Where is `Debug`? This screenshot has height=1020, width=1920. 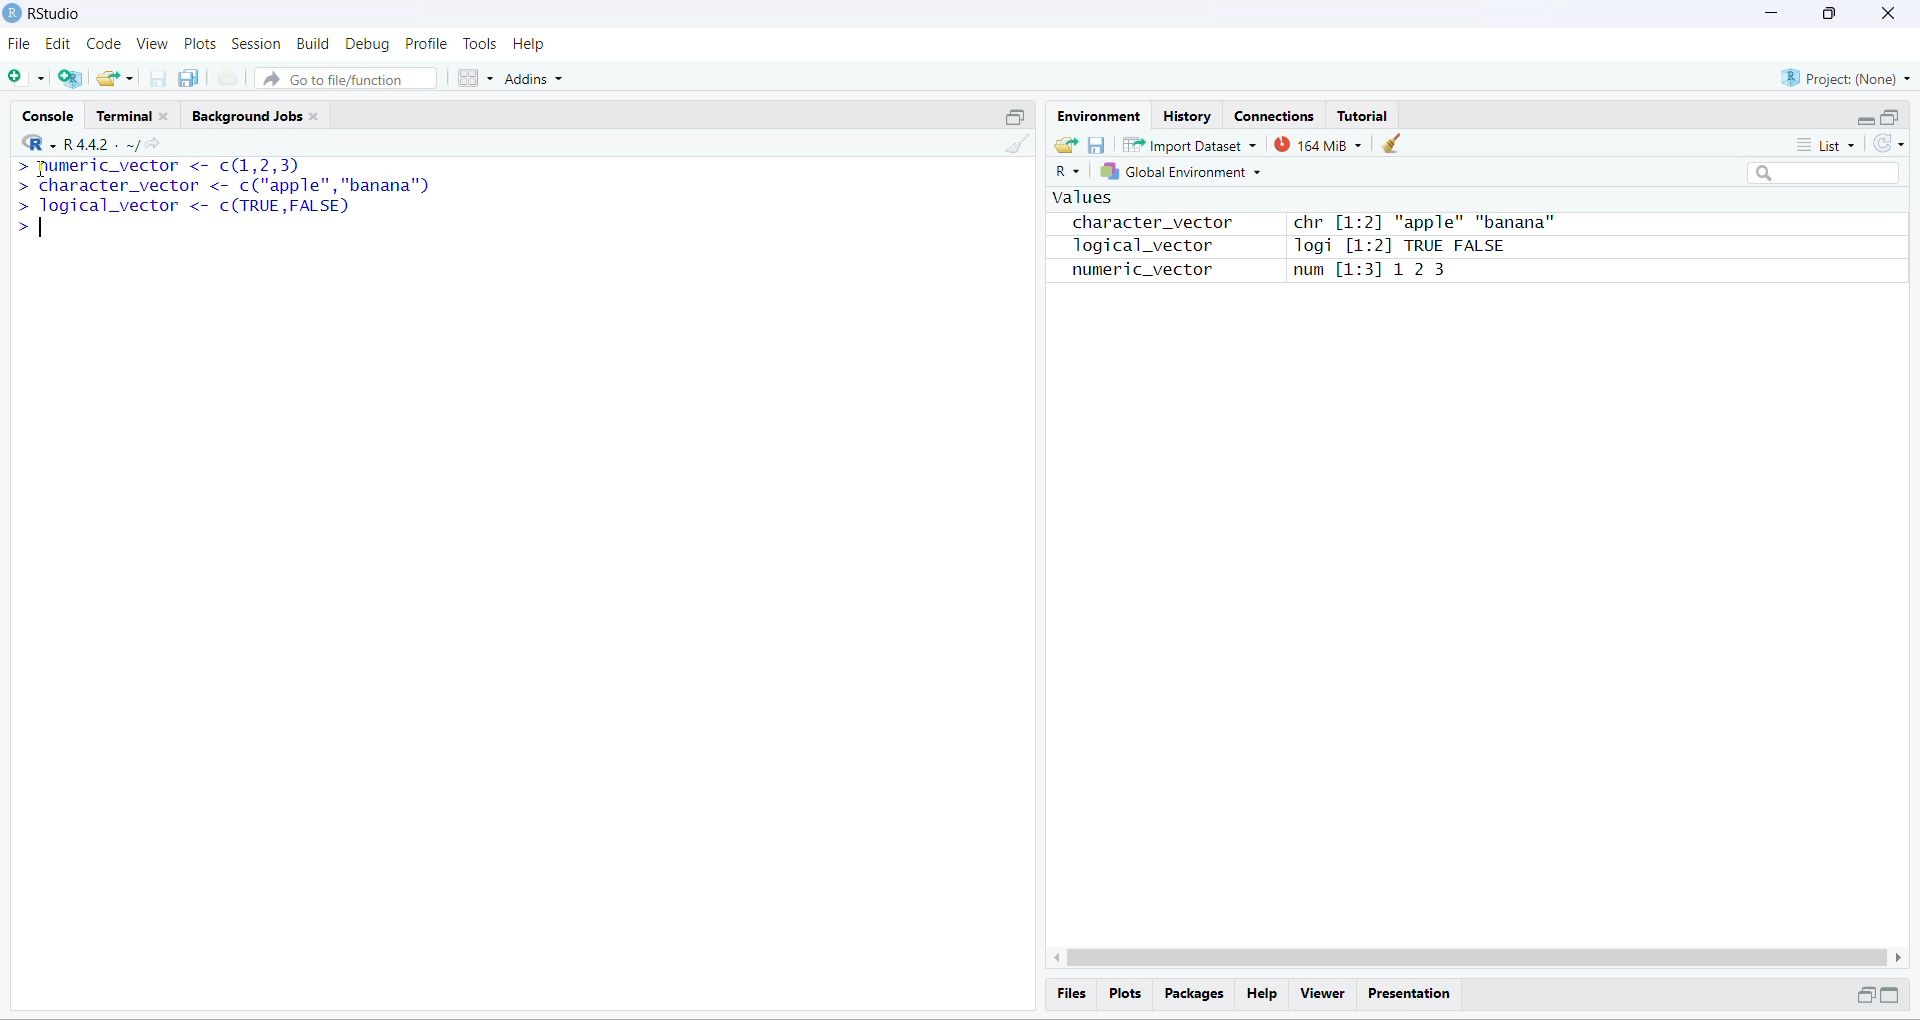
Debug is located at coordinates (368, 45).